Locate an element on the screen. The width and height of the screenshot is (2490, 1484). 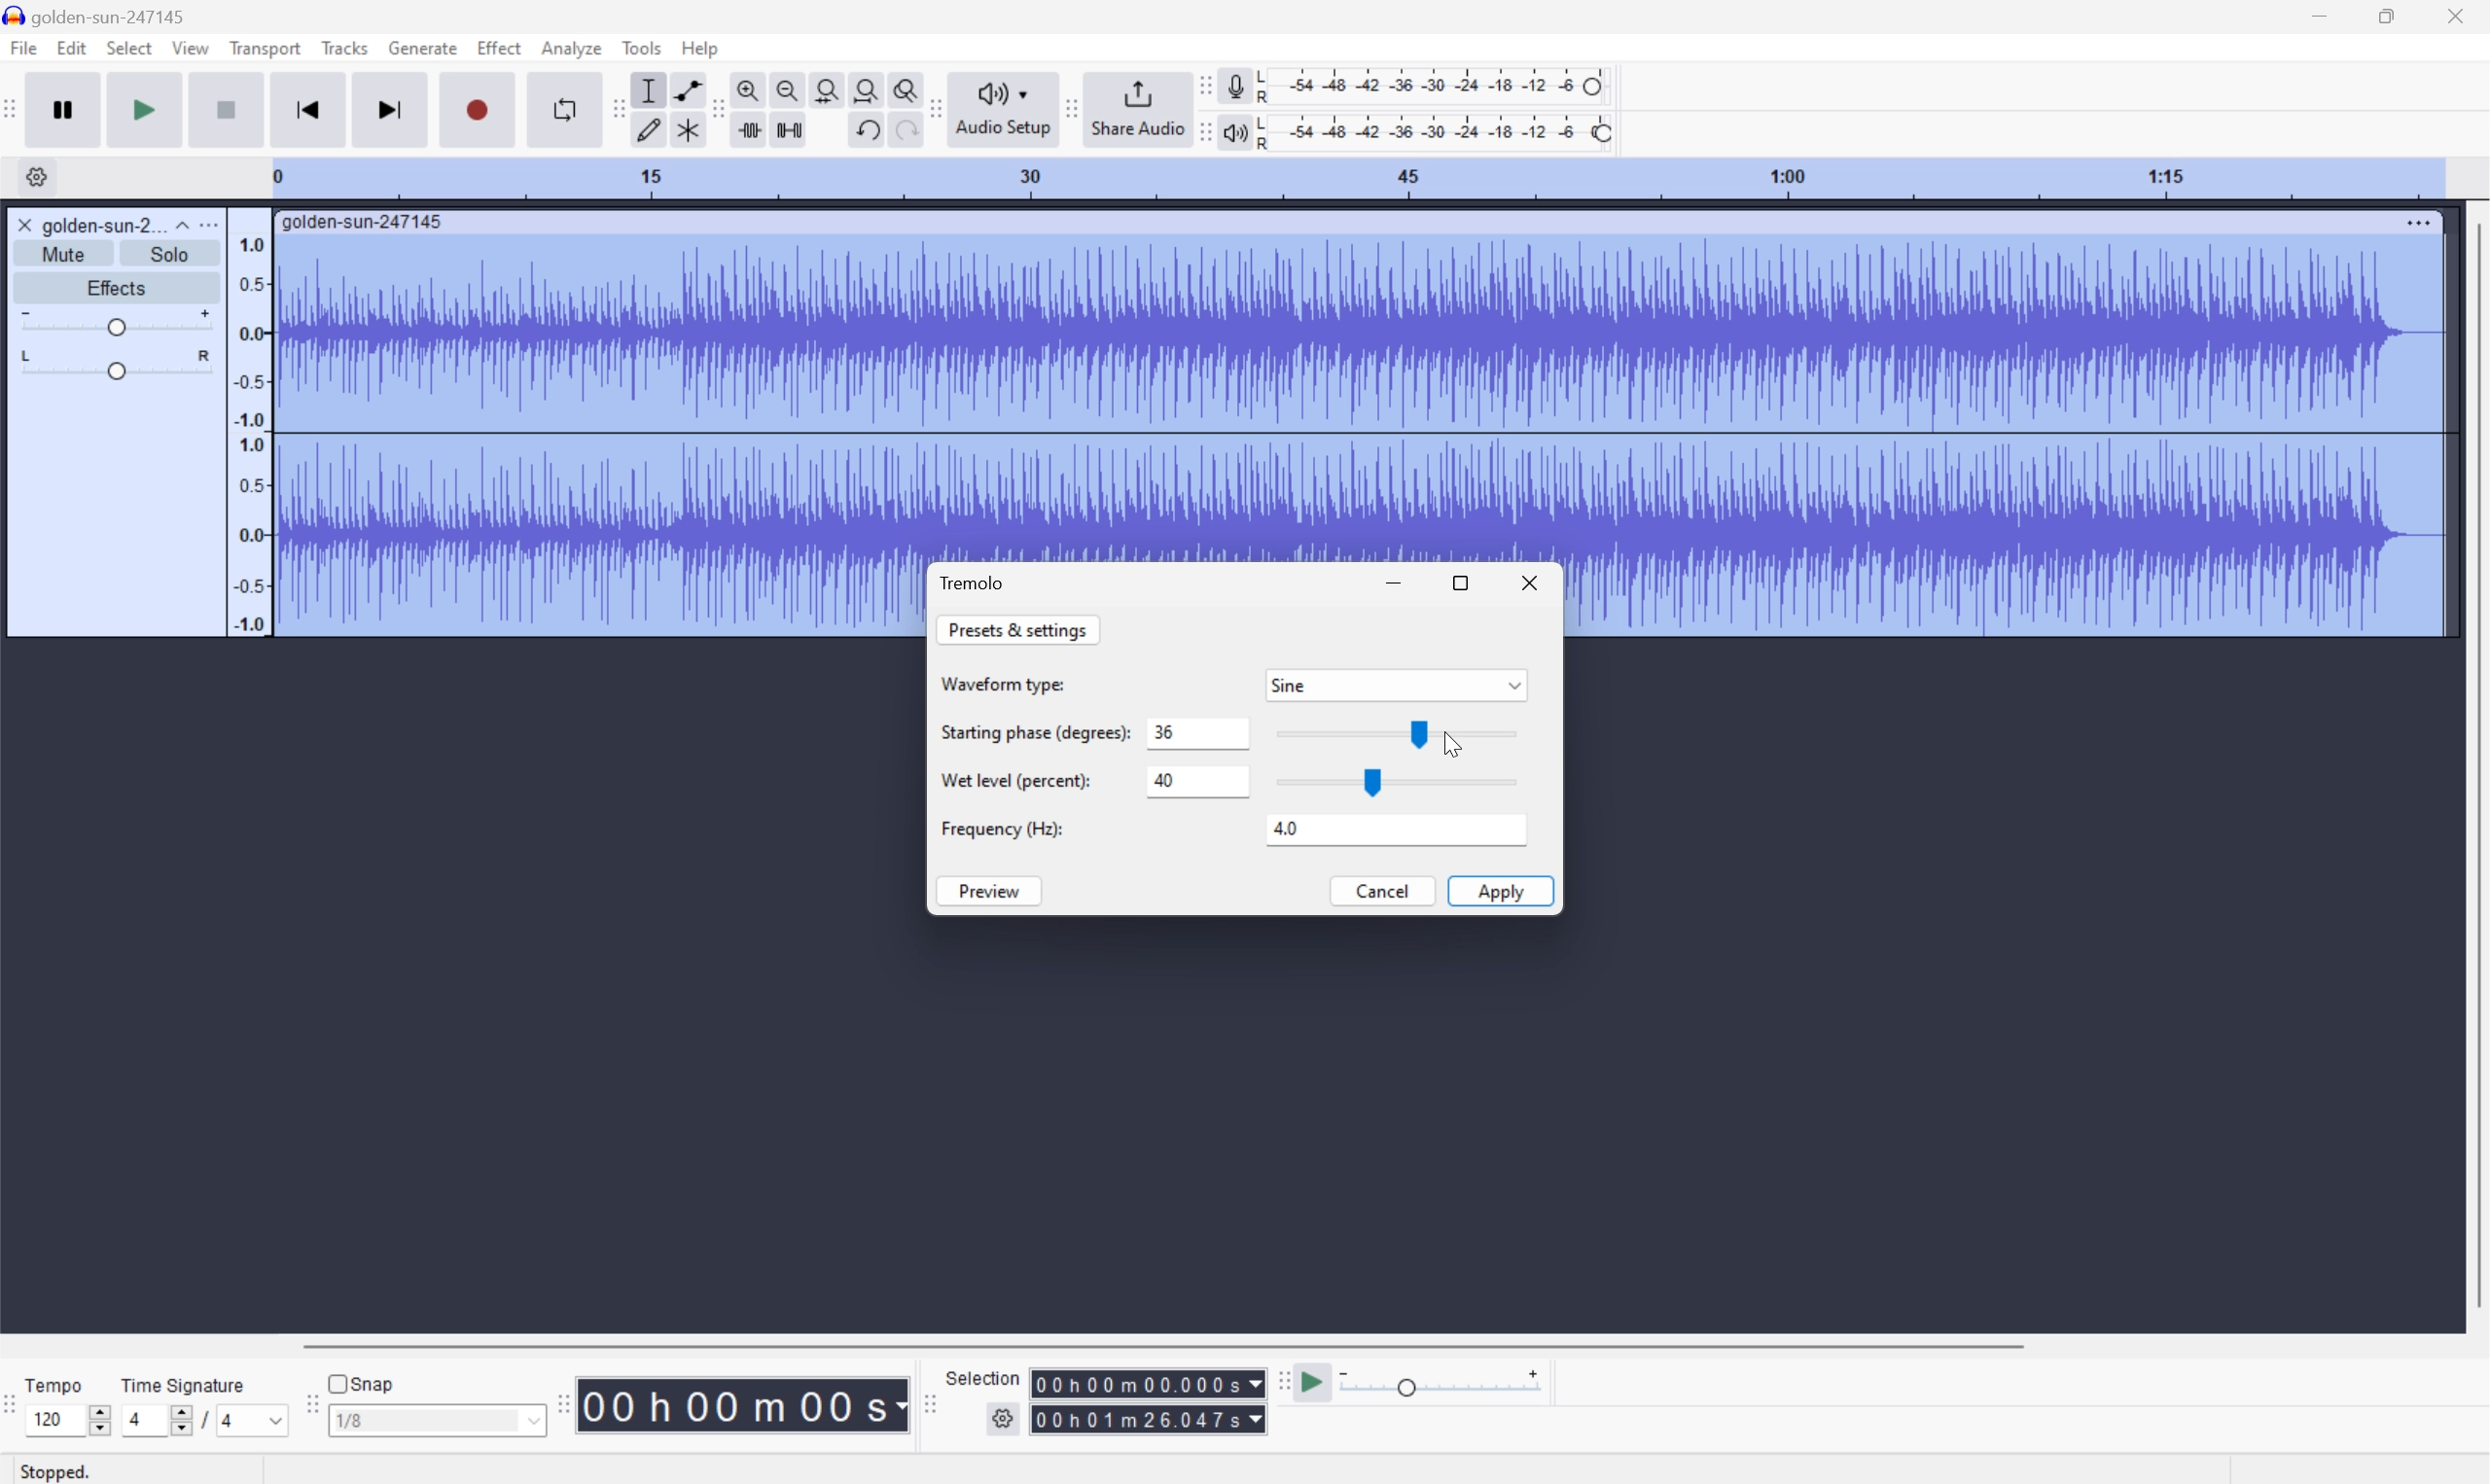
Snap is located at coordinates (363, 1382).